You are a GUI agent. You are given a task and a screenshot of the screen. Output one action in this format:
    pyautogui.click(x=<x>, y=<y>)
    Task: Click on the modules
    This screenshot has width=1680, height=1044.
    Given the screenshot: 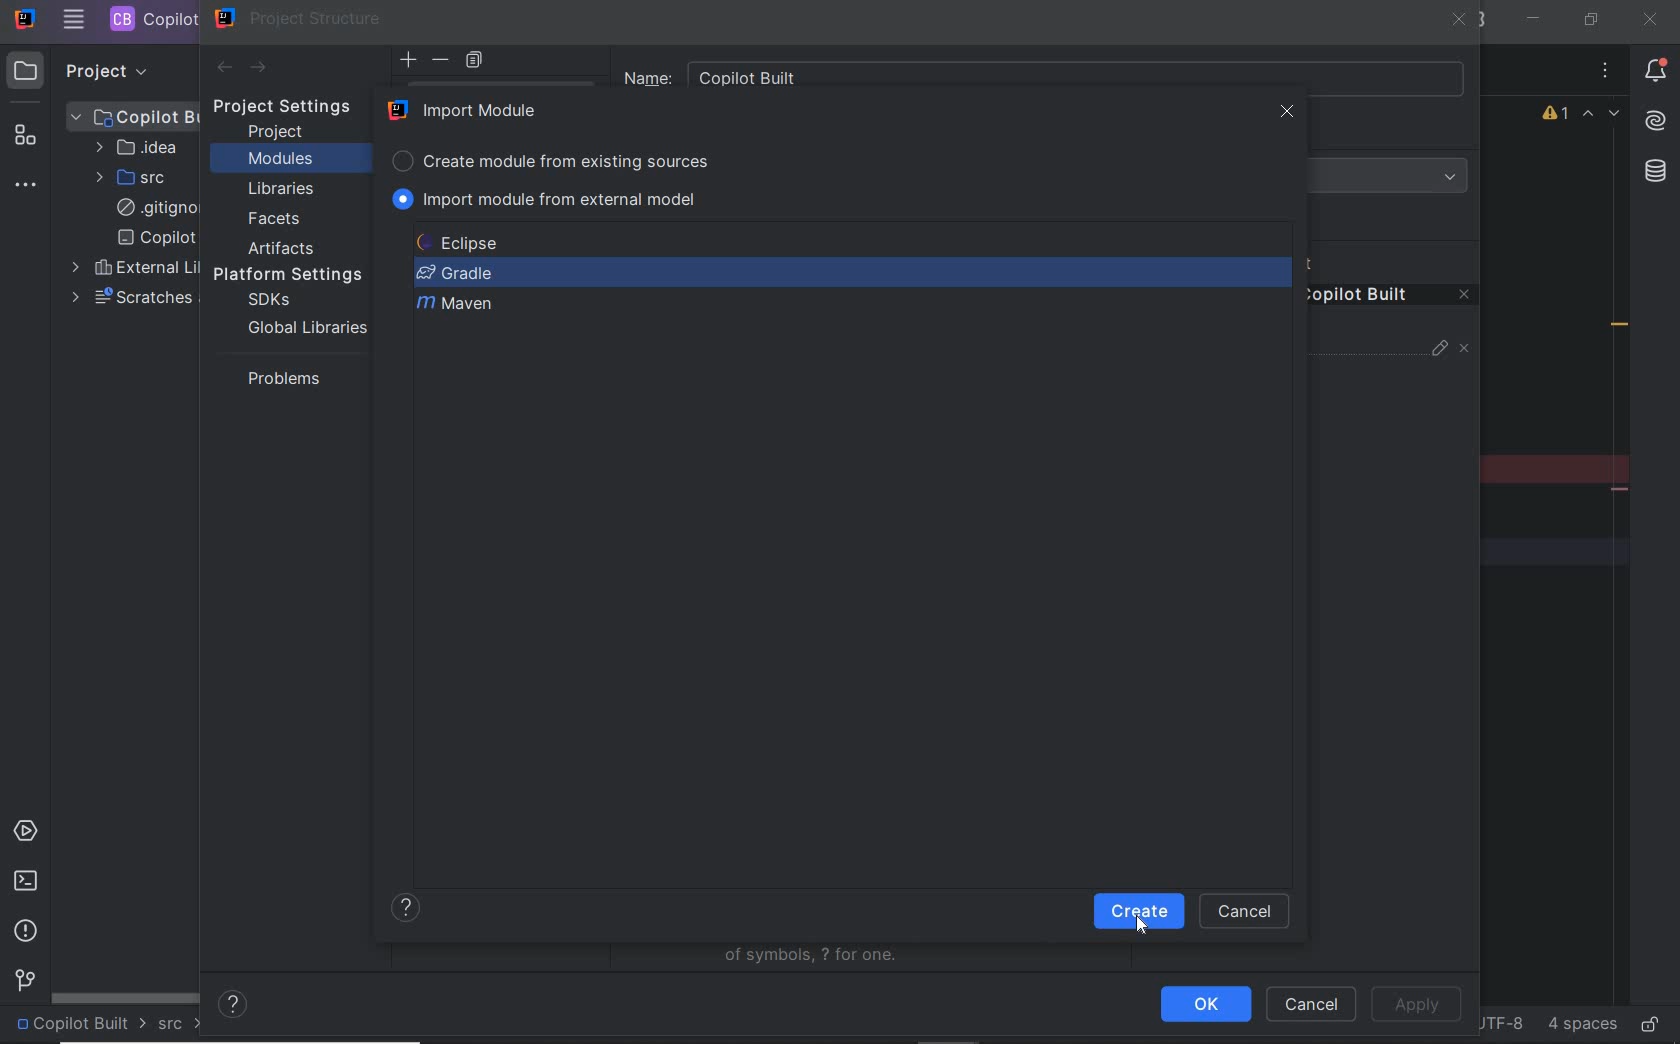 What is the action you would take?
    pyautogui.click(x=280, y=160)
    